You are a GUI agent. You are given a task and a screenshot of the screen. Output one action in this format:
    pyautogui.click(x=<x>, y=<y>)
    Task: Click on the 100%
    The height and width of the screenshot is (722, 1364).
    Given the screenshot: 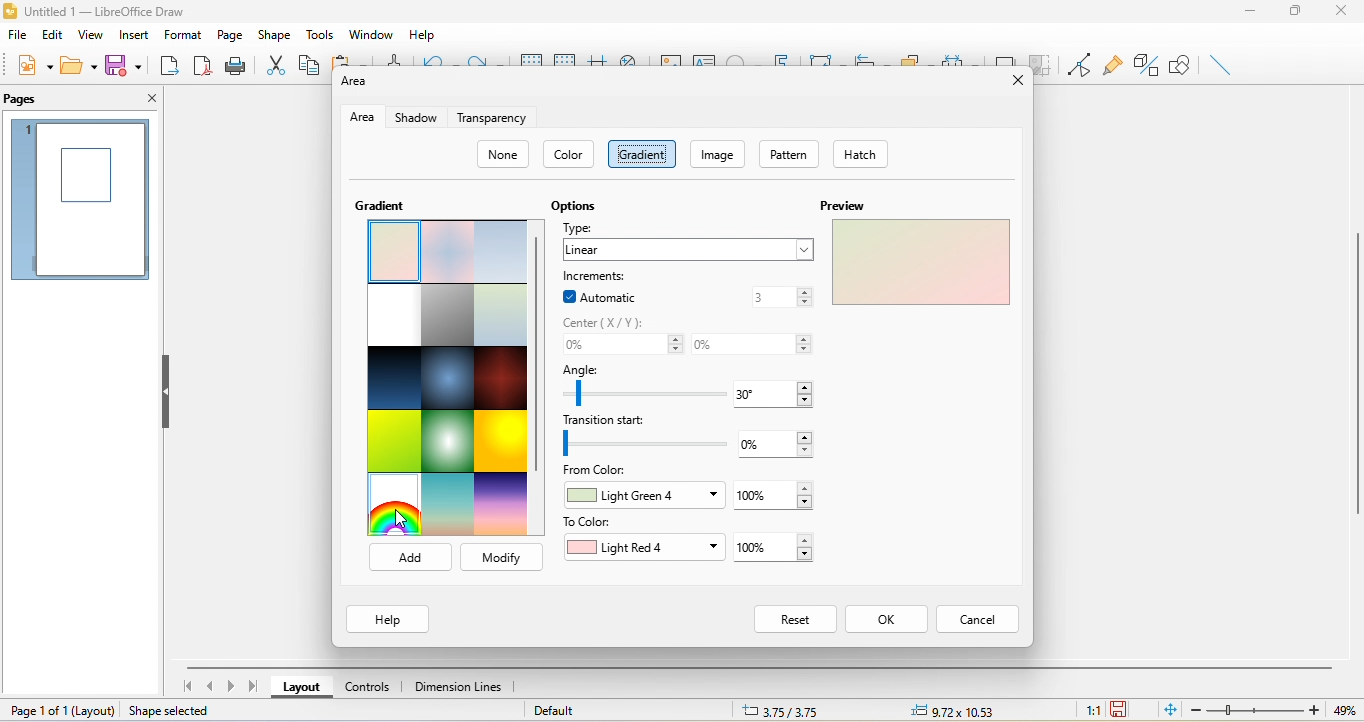 What is the action you would take?
    pyautogui.click(x=780, y=547)
    